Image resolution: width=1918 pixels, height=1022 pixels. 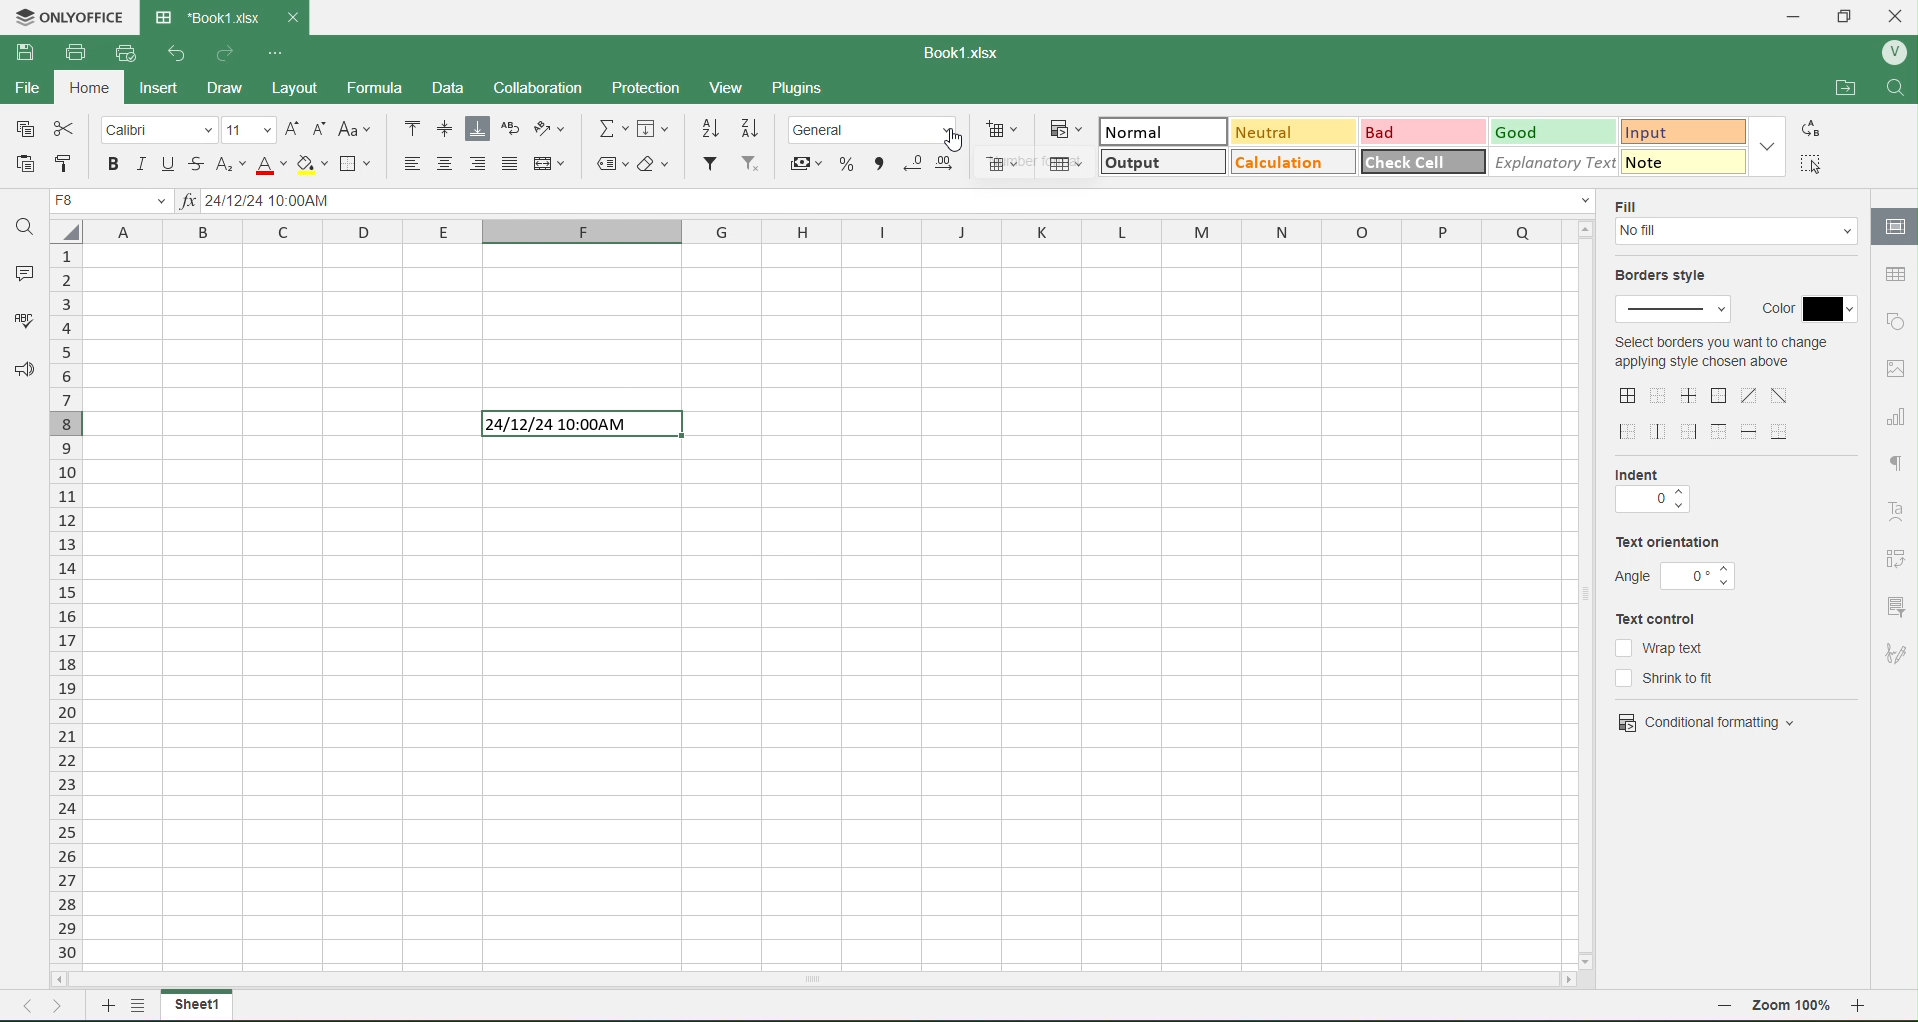 What do you see at coordinates (1658, 395) in the screenshot?
I see `no border` at bounding box center [1658, 395].